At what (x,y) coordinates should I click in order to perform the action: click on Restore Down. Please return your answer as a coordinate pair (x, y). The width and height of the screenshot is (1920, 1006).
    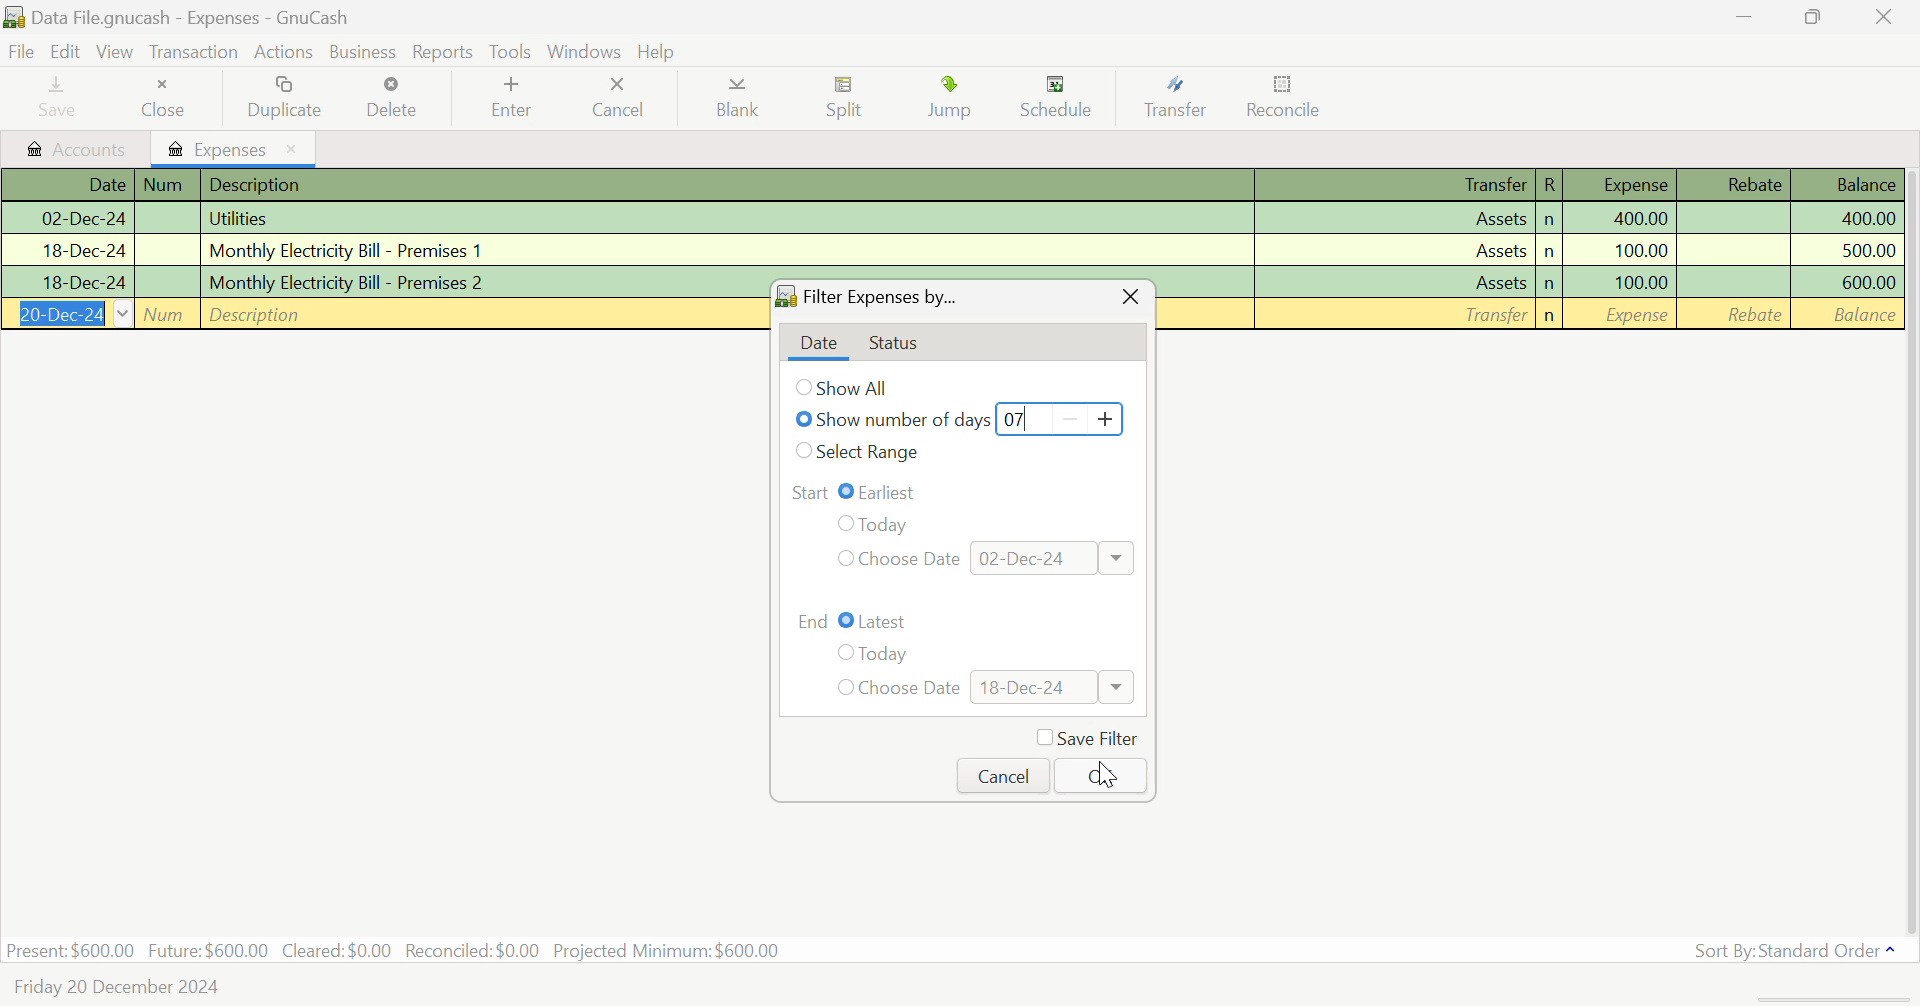
    Looking at the image, I should click on (1753, 17).